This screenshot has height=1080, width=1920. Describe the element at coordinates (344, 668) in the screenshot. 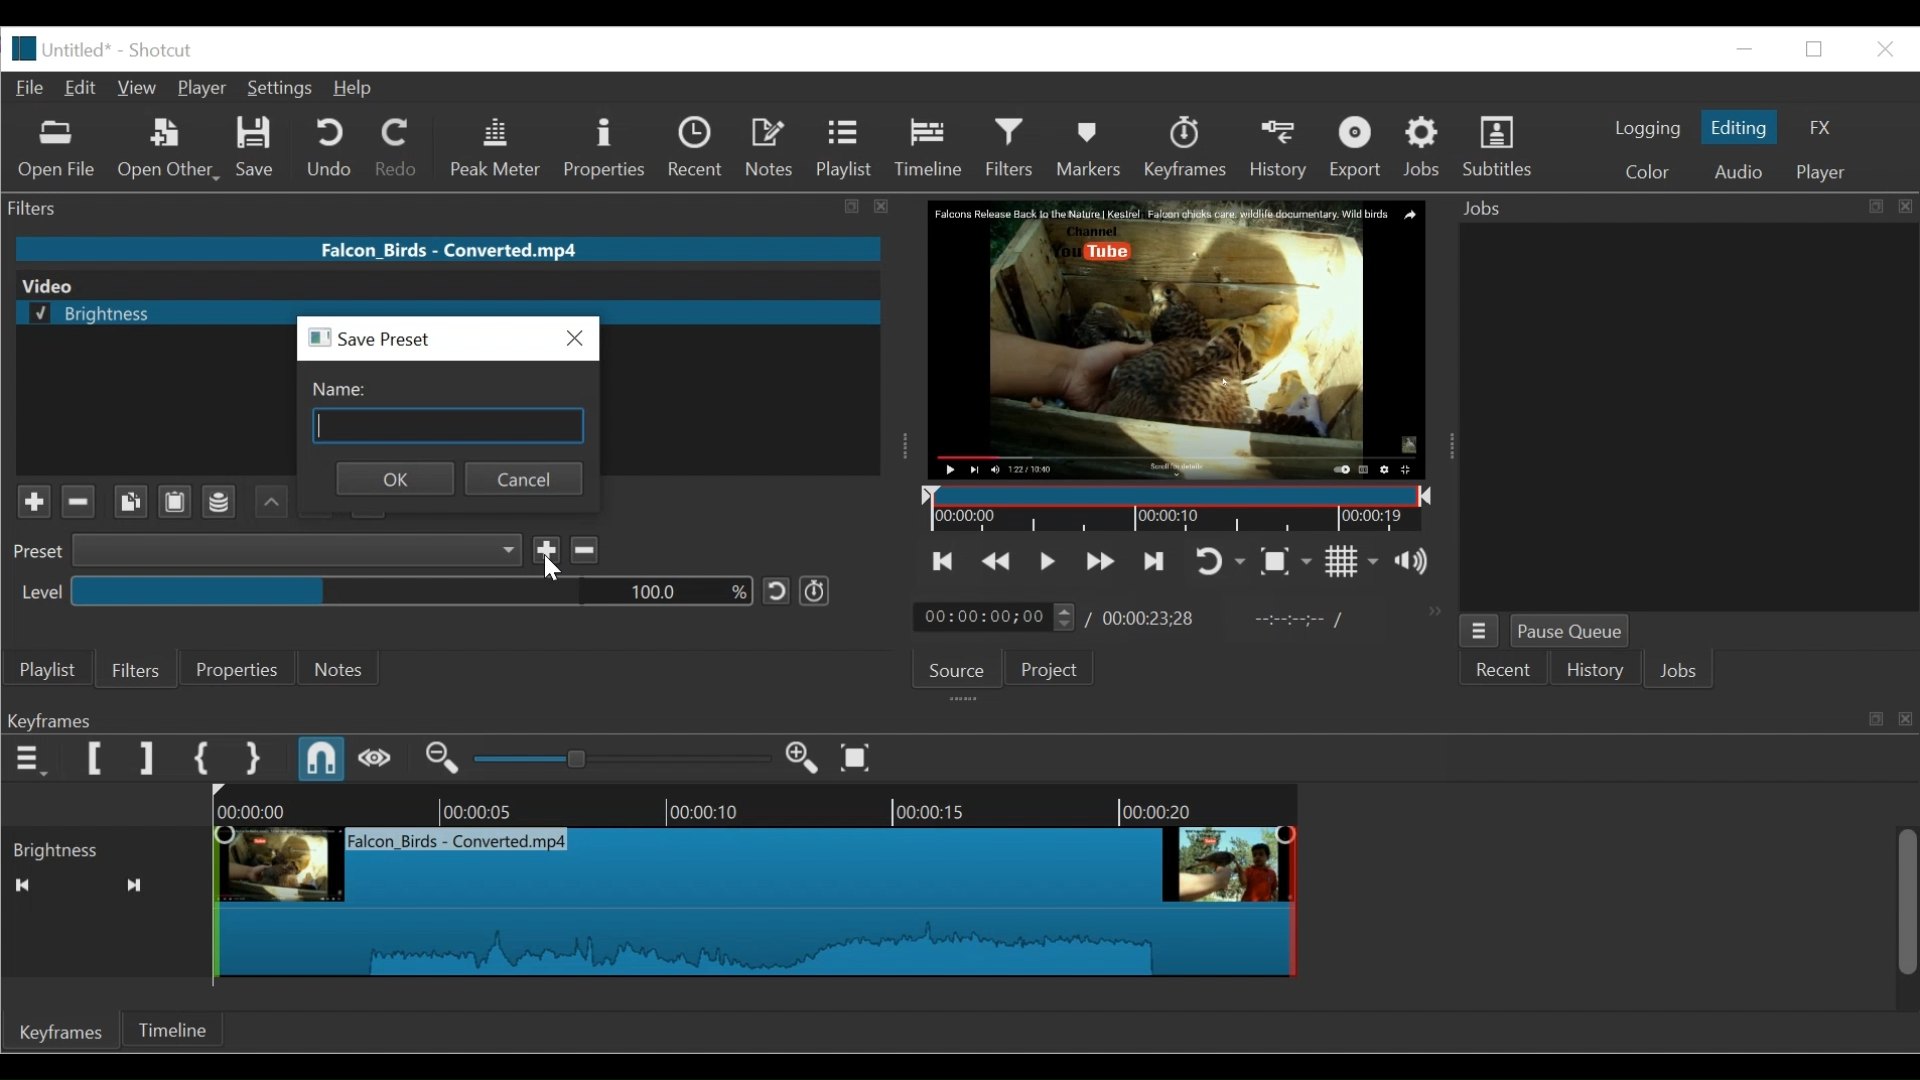

I see `Notes` at that location.